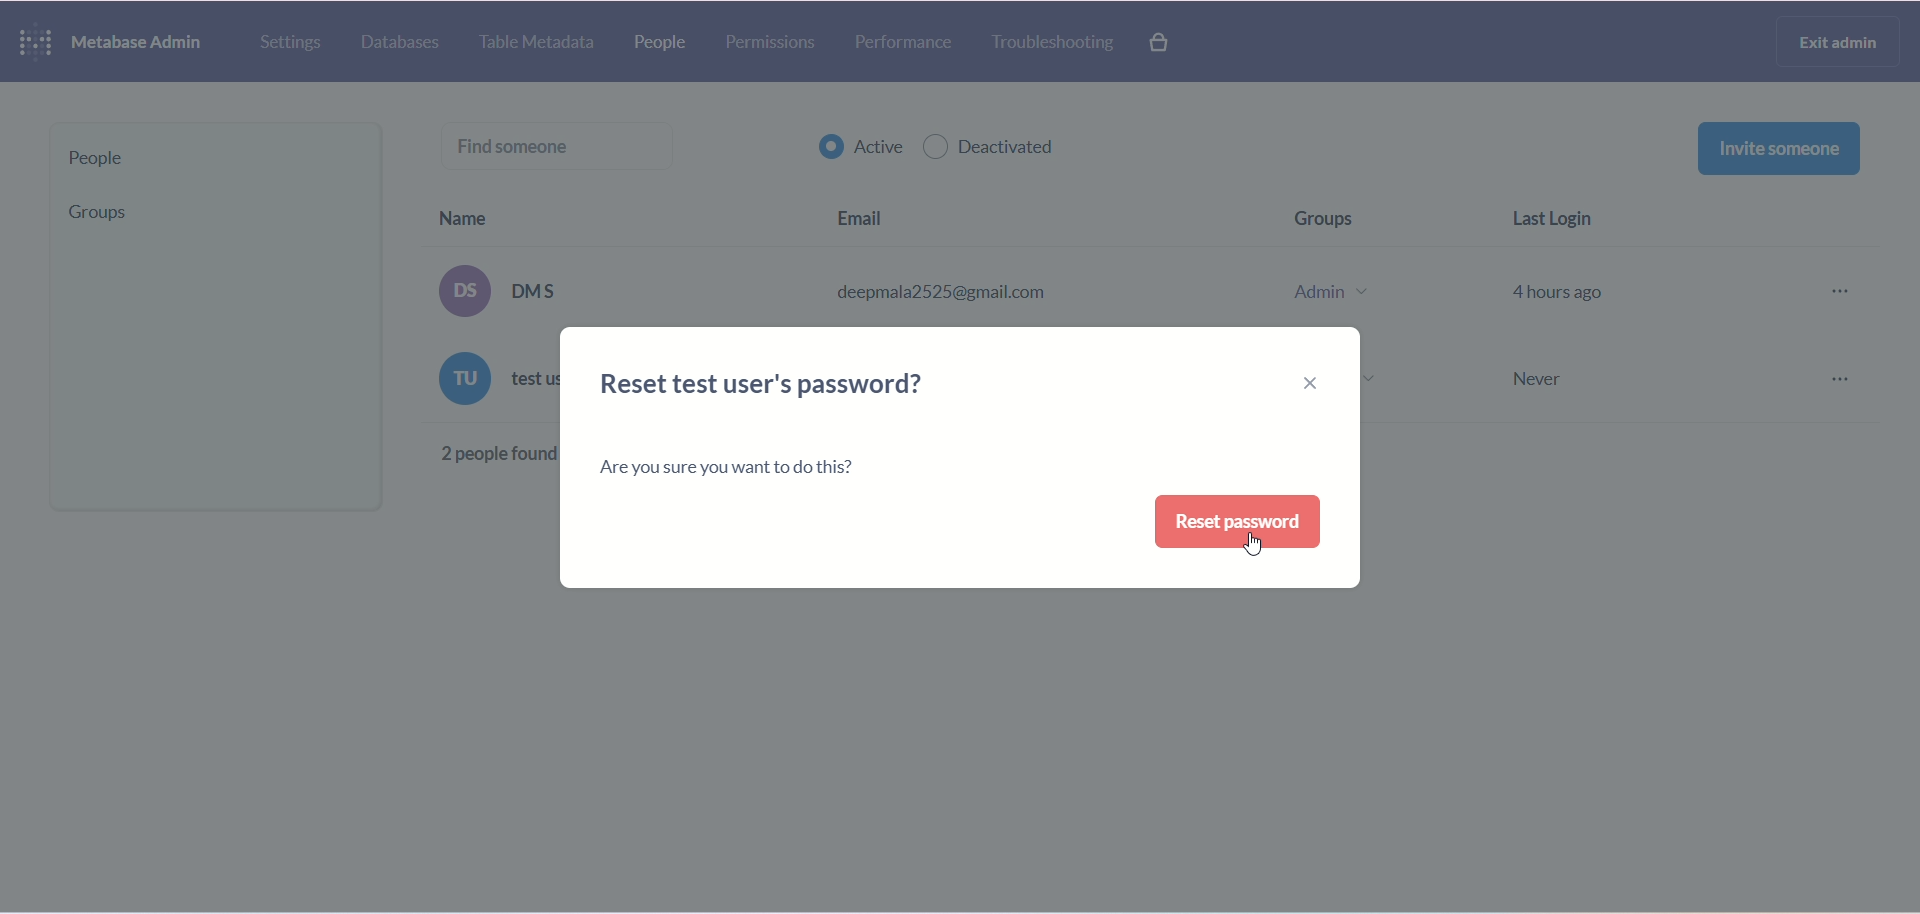 The width and height of the screenshot is (1920, 914). I want to click on settings, so click(289, 43).